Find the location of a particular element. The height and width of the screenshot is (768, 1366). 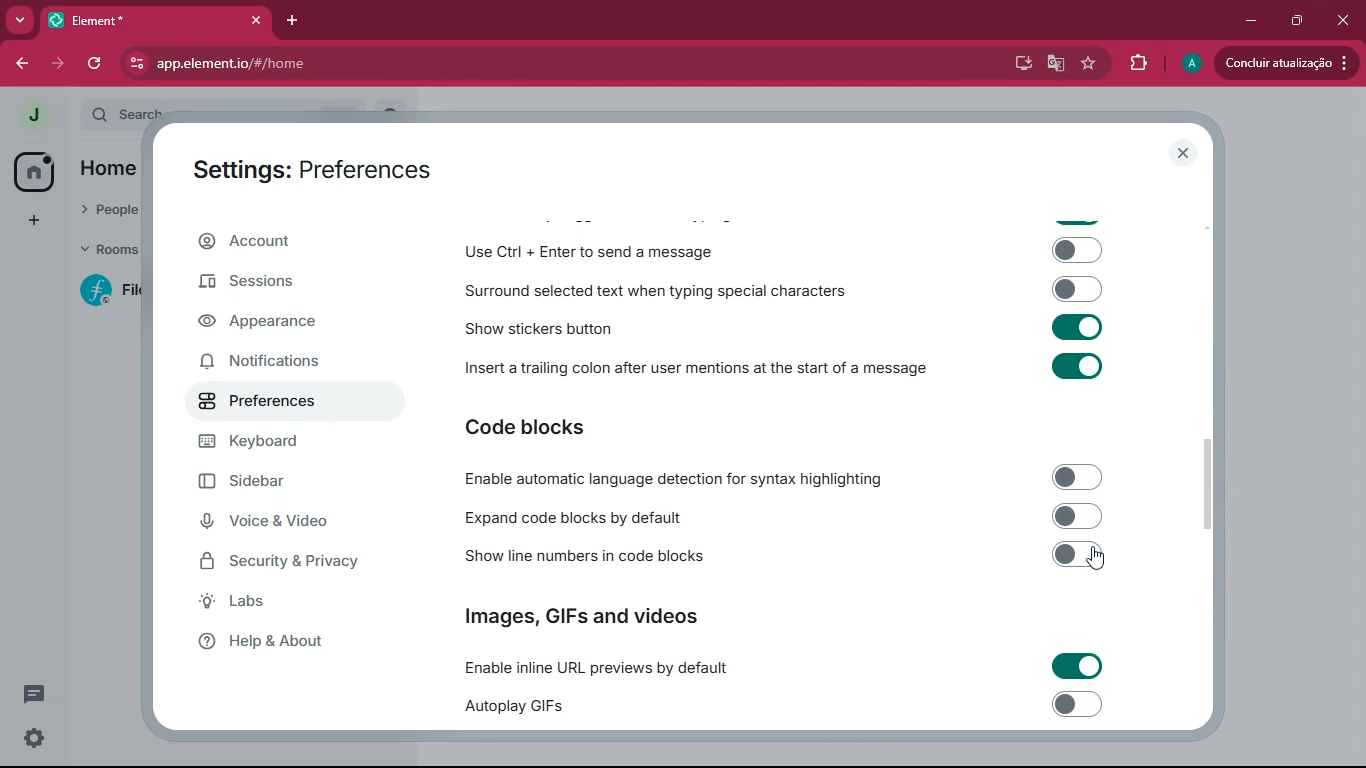

preferences is located at coordinates (268, 404).